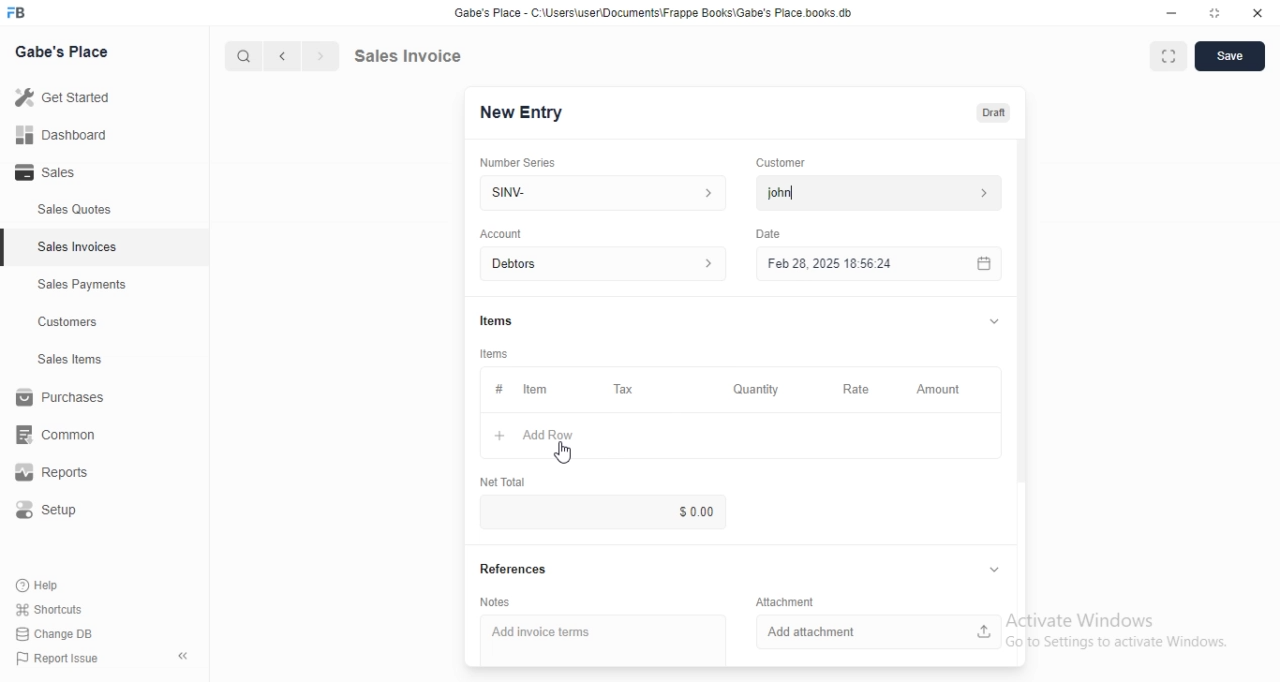 This screenshot has height=682, width=1280. Describe the element at coordinates (57, 584) in the screenshot. I see `Help` at that location.